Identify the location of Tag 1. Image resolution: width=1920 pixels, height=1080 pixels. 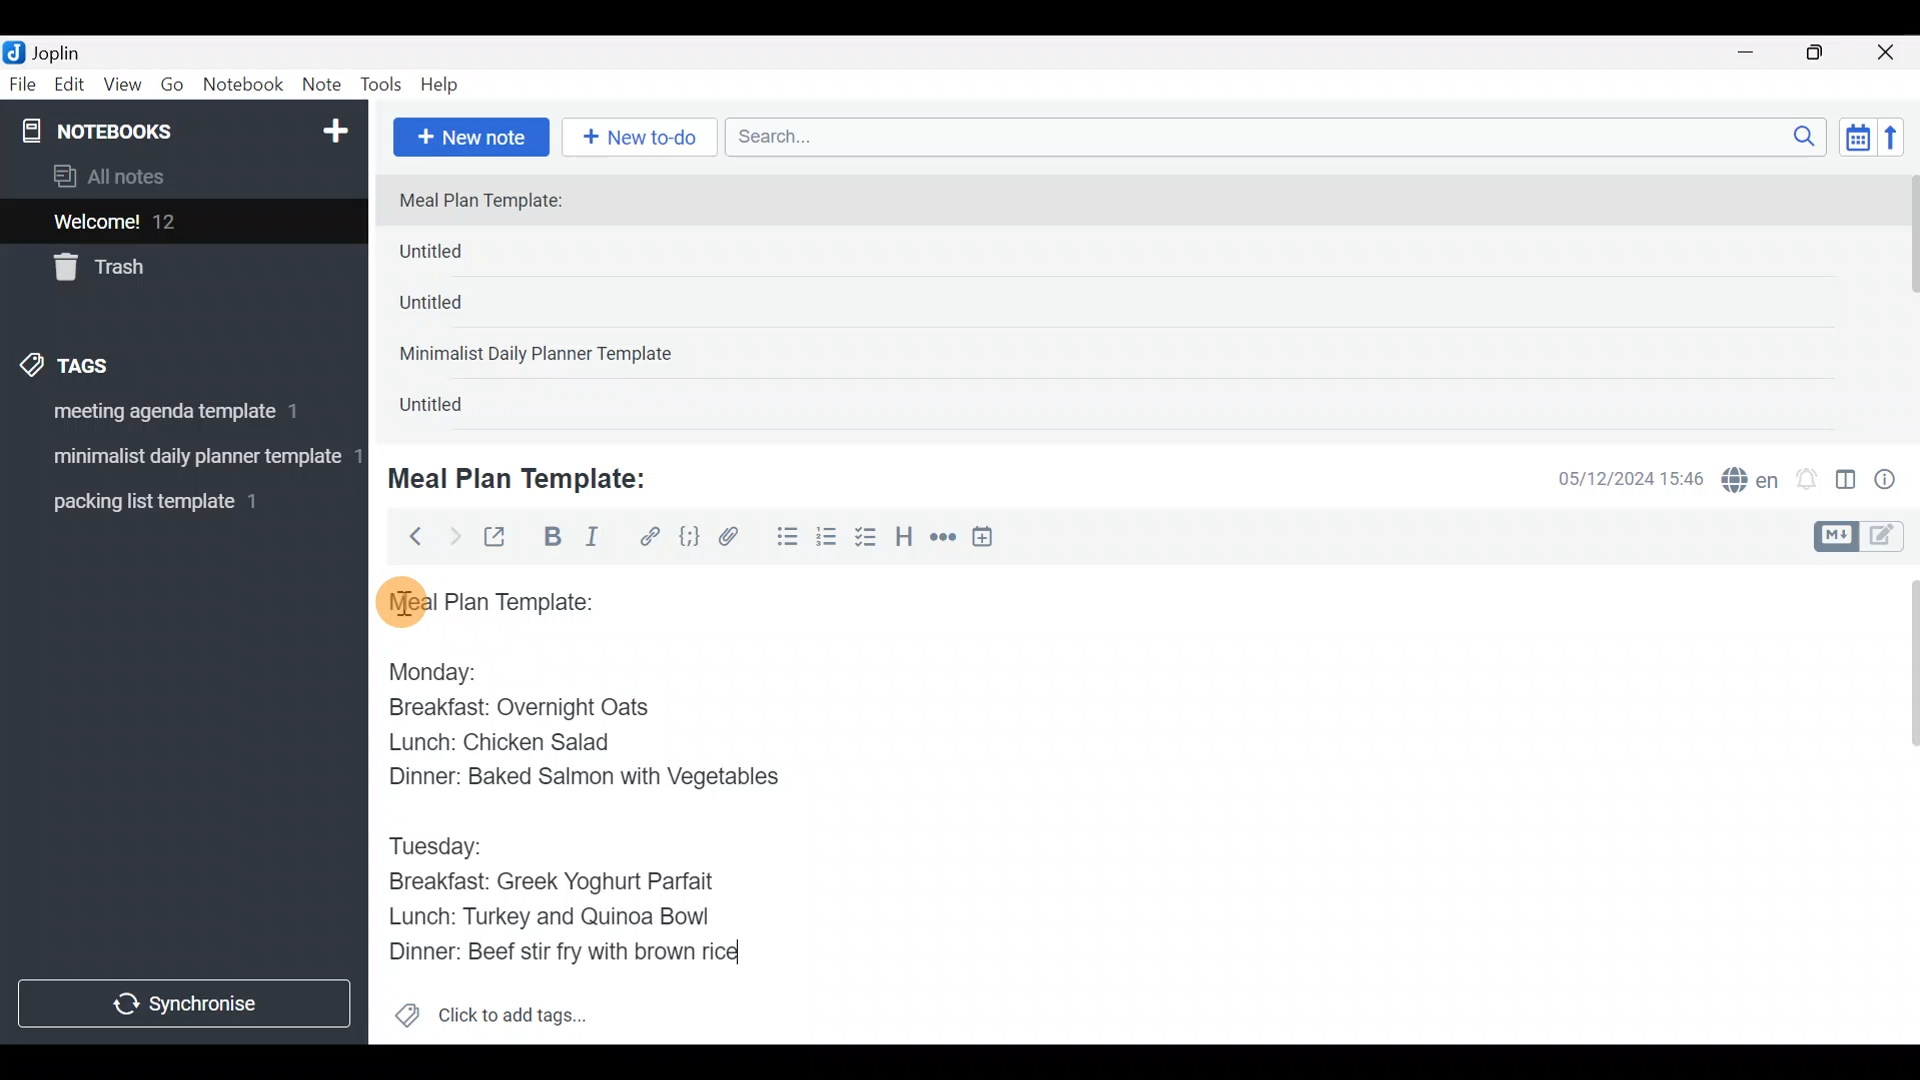
(178, 417).